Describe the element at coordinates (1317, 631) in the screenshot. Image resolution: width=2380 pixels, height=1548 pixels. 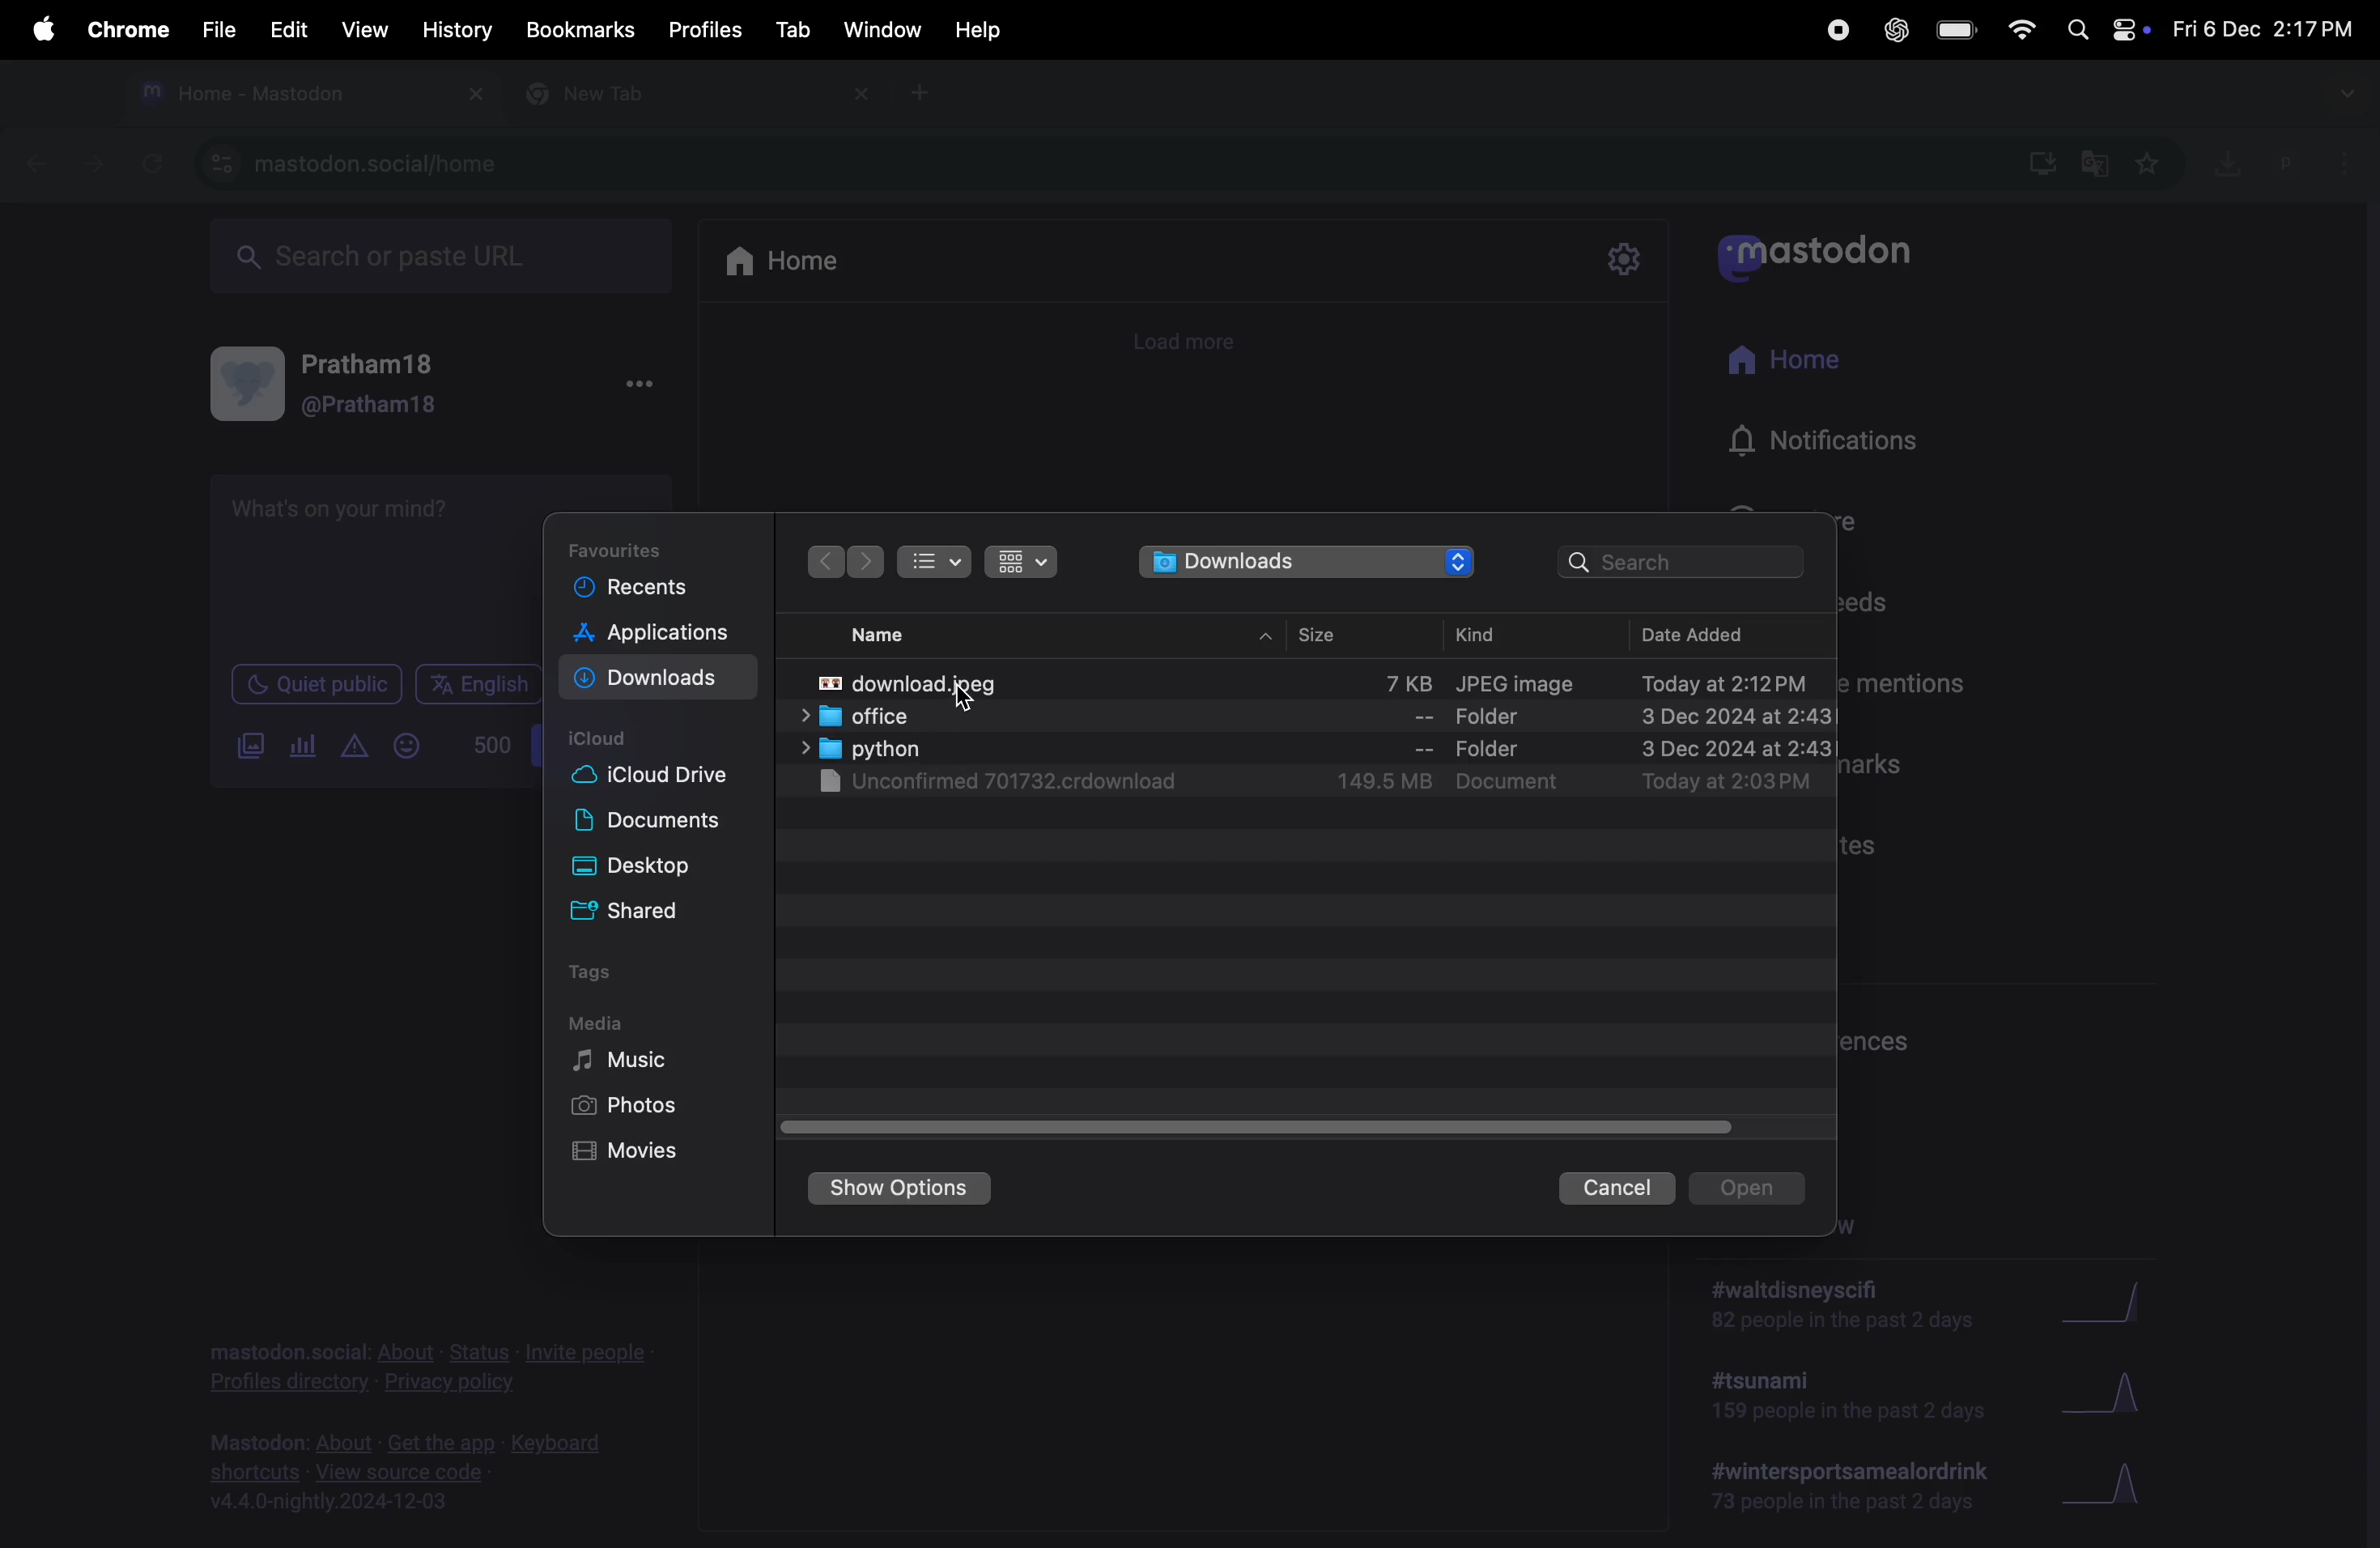
I see `size` at that location.